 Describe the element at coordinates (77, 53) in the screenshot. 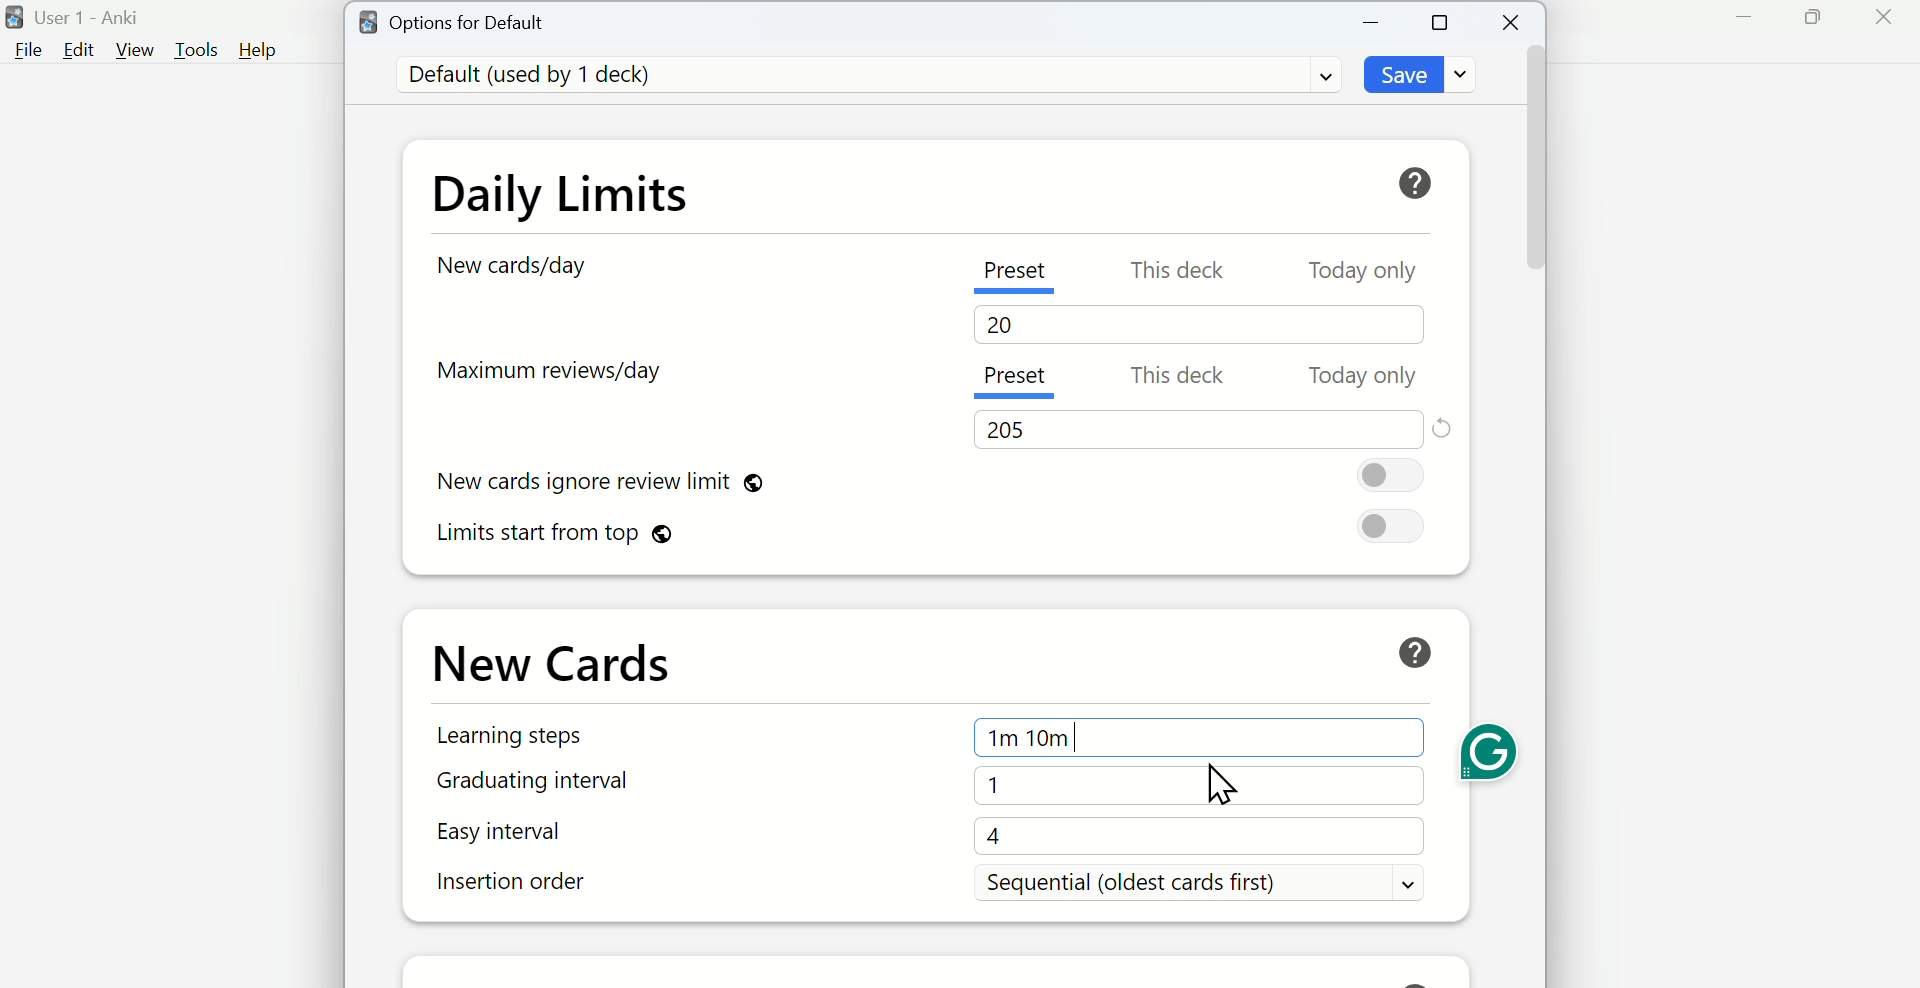

I see `Edit` at that location.